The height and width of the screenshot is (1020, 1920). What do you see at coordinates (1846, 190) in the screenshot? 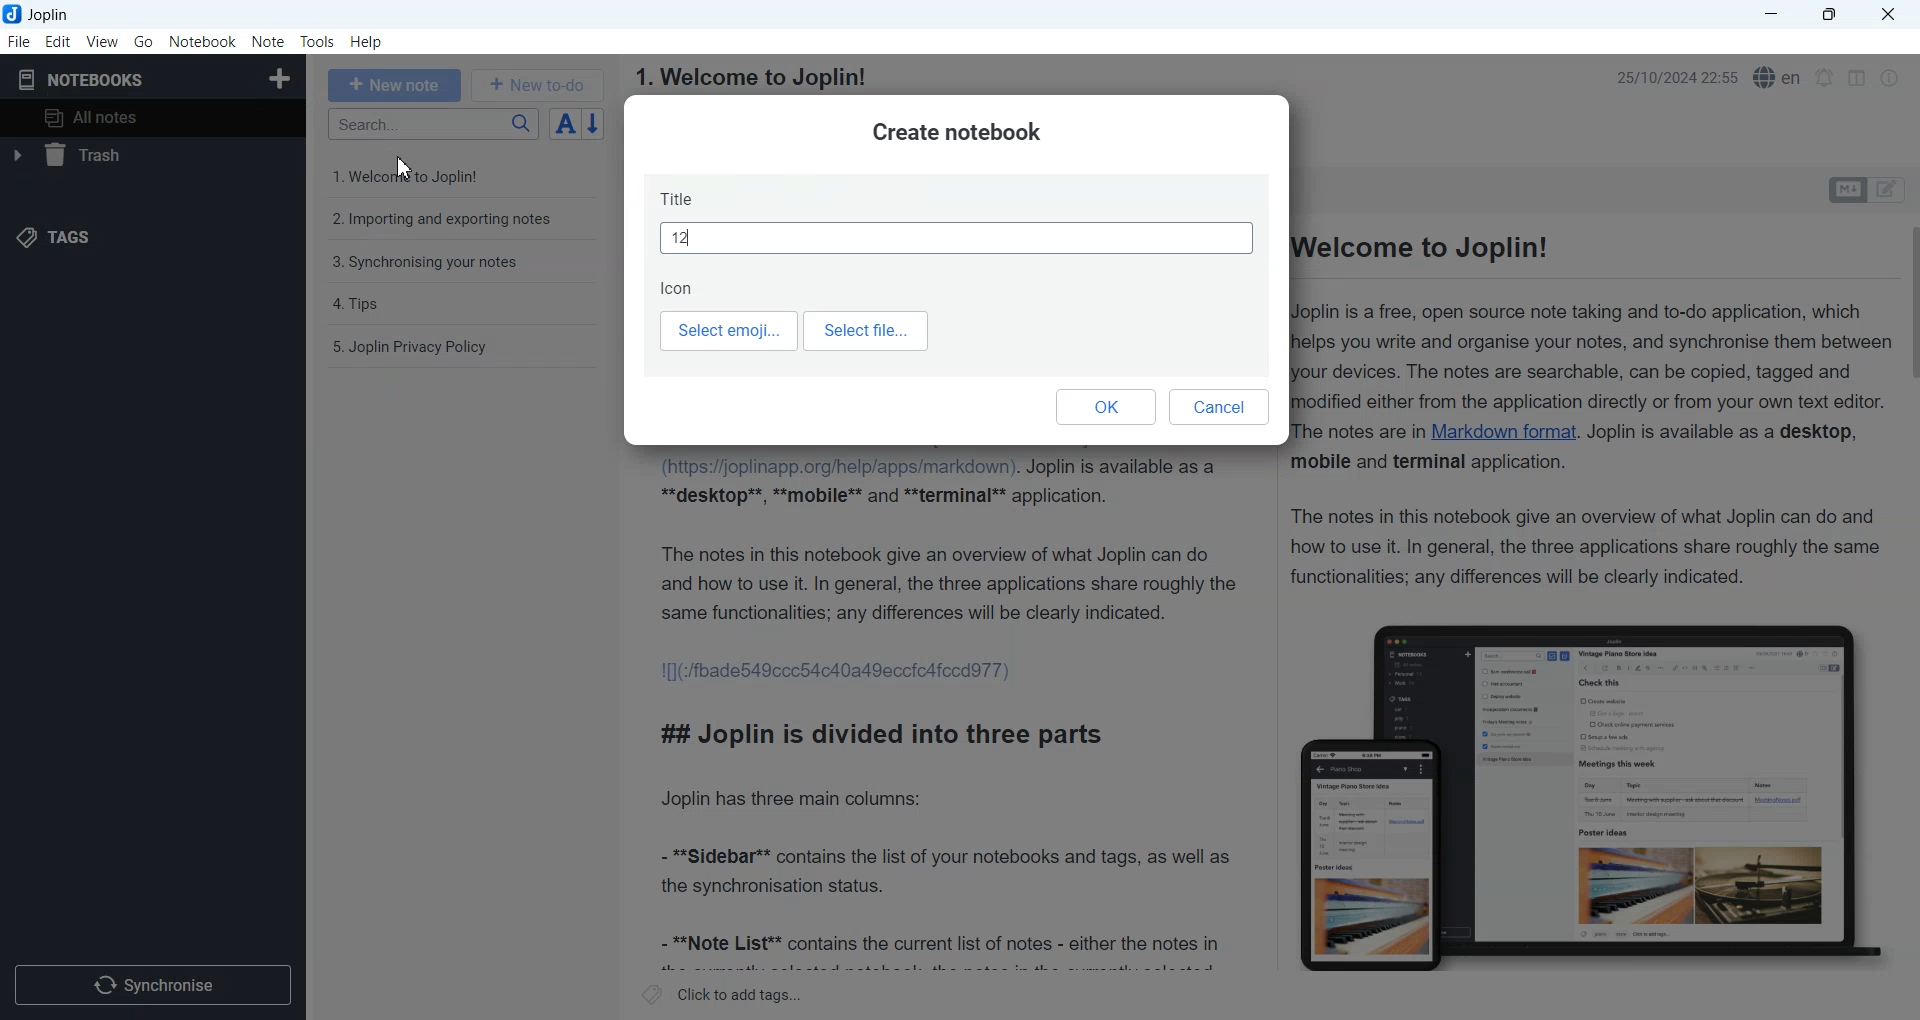
I see `Toggle editors` at bounding box center [1846, 190].